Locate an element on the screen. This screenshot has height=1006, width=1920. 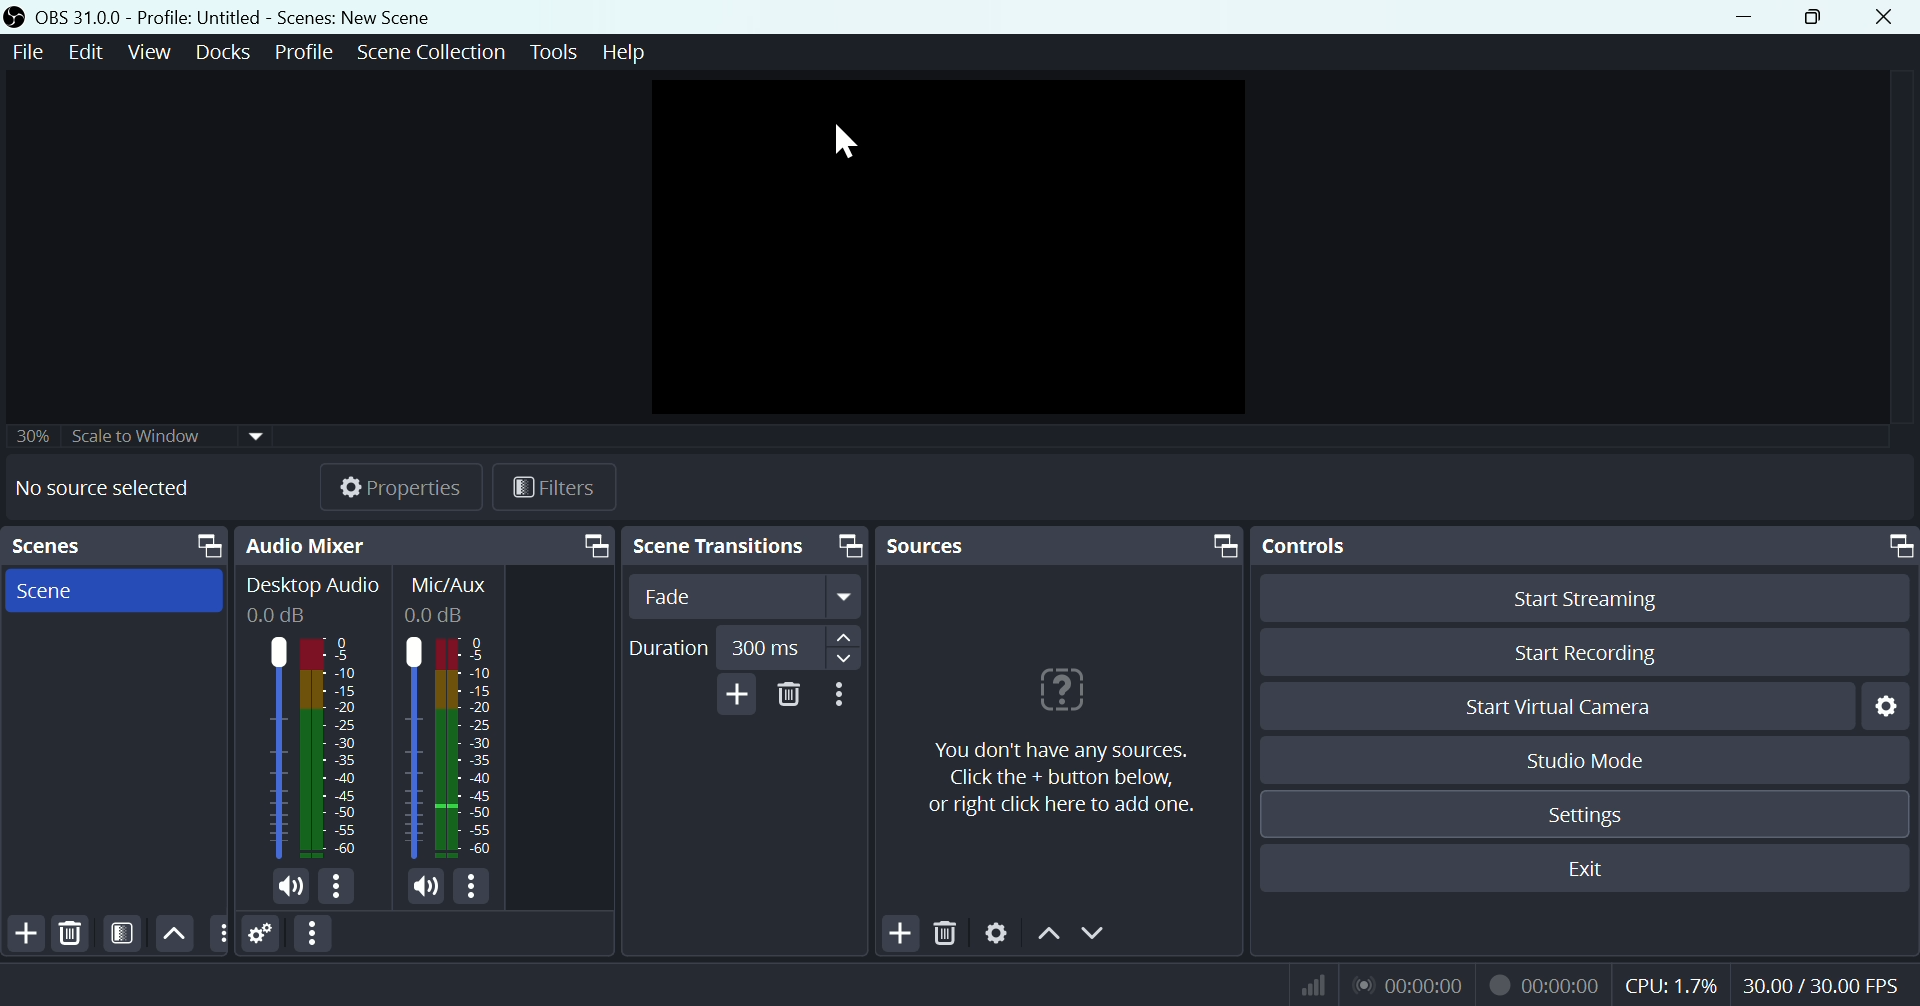
 is located at coordinates (1408, 984).